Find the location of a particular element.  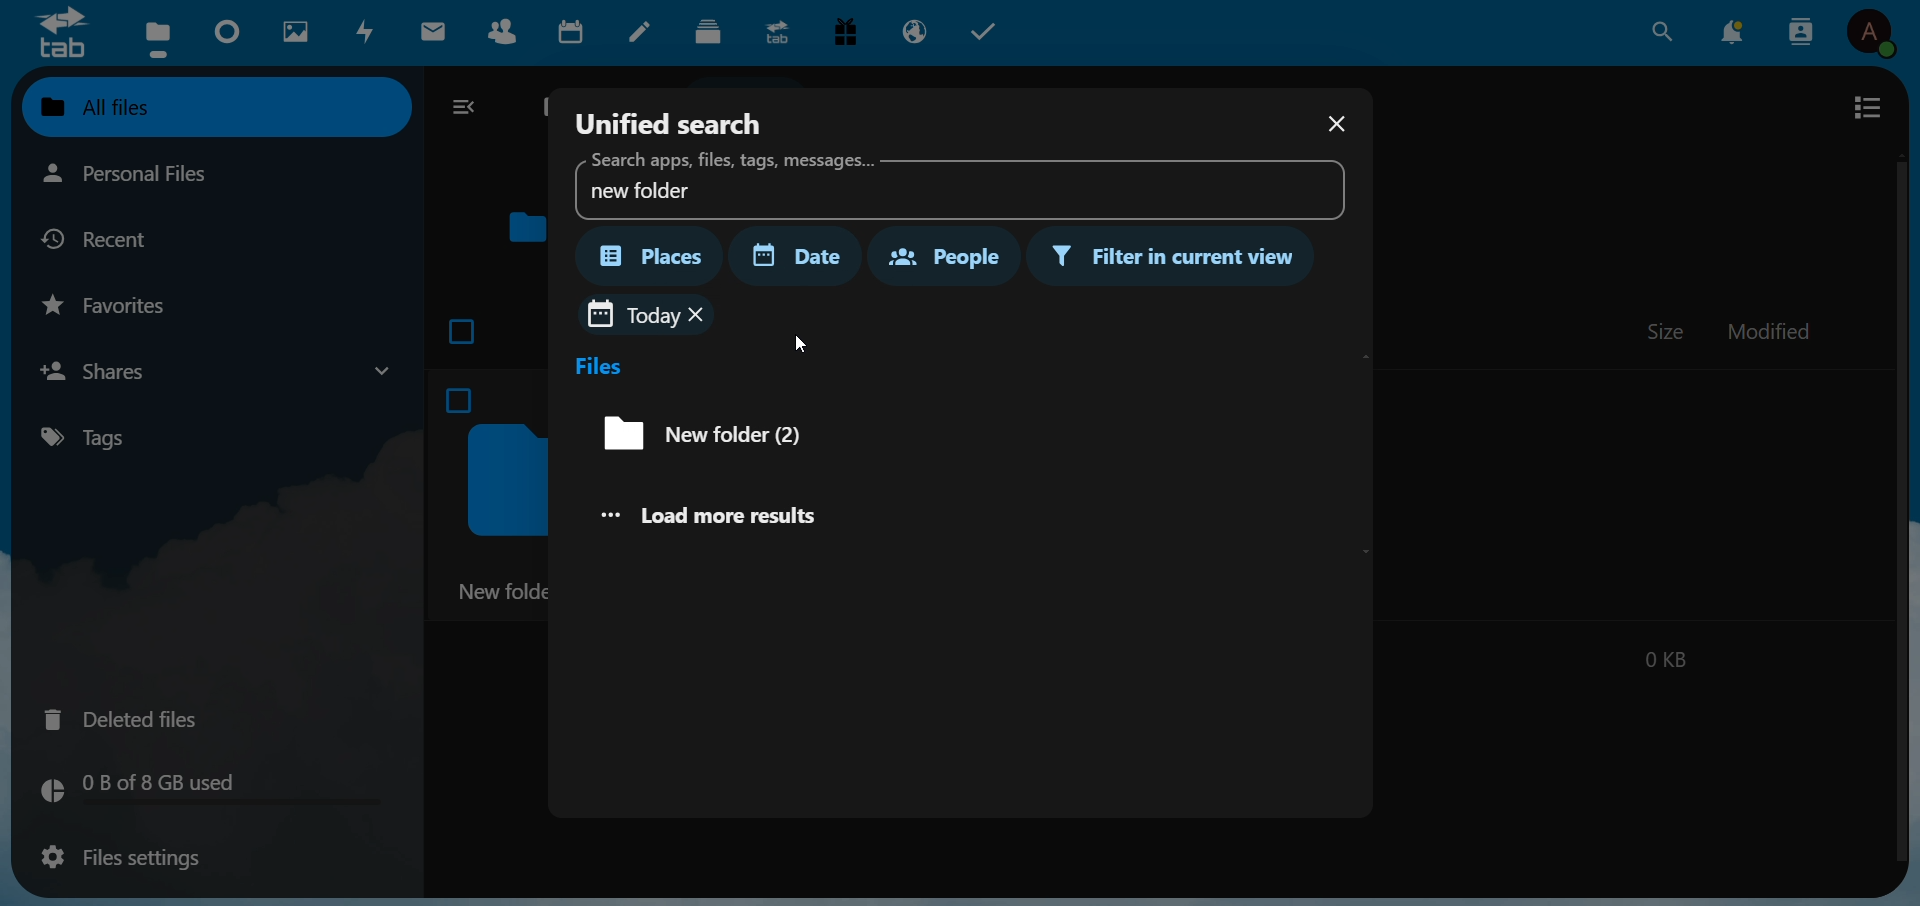

new folder is located at coordinates (953, 184).